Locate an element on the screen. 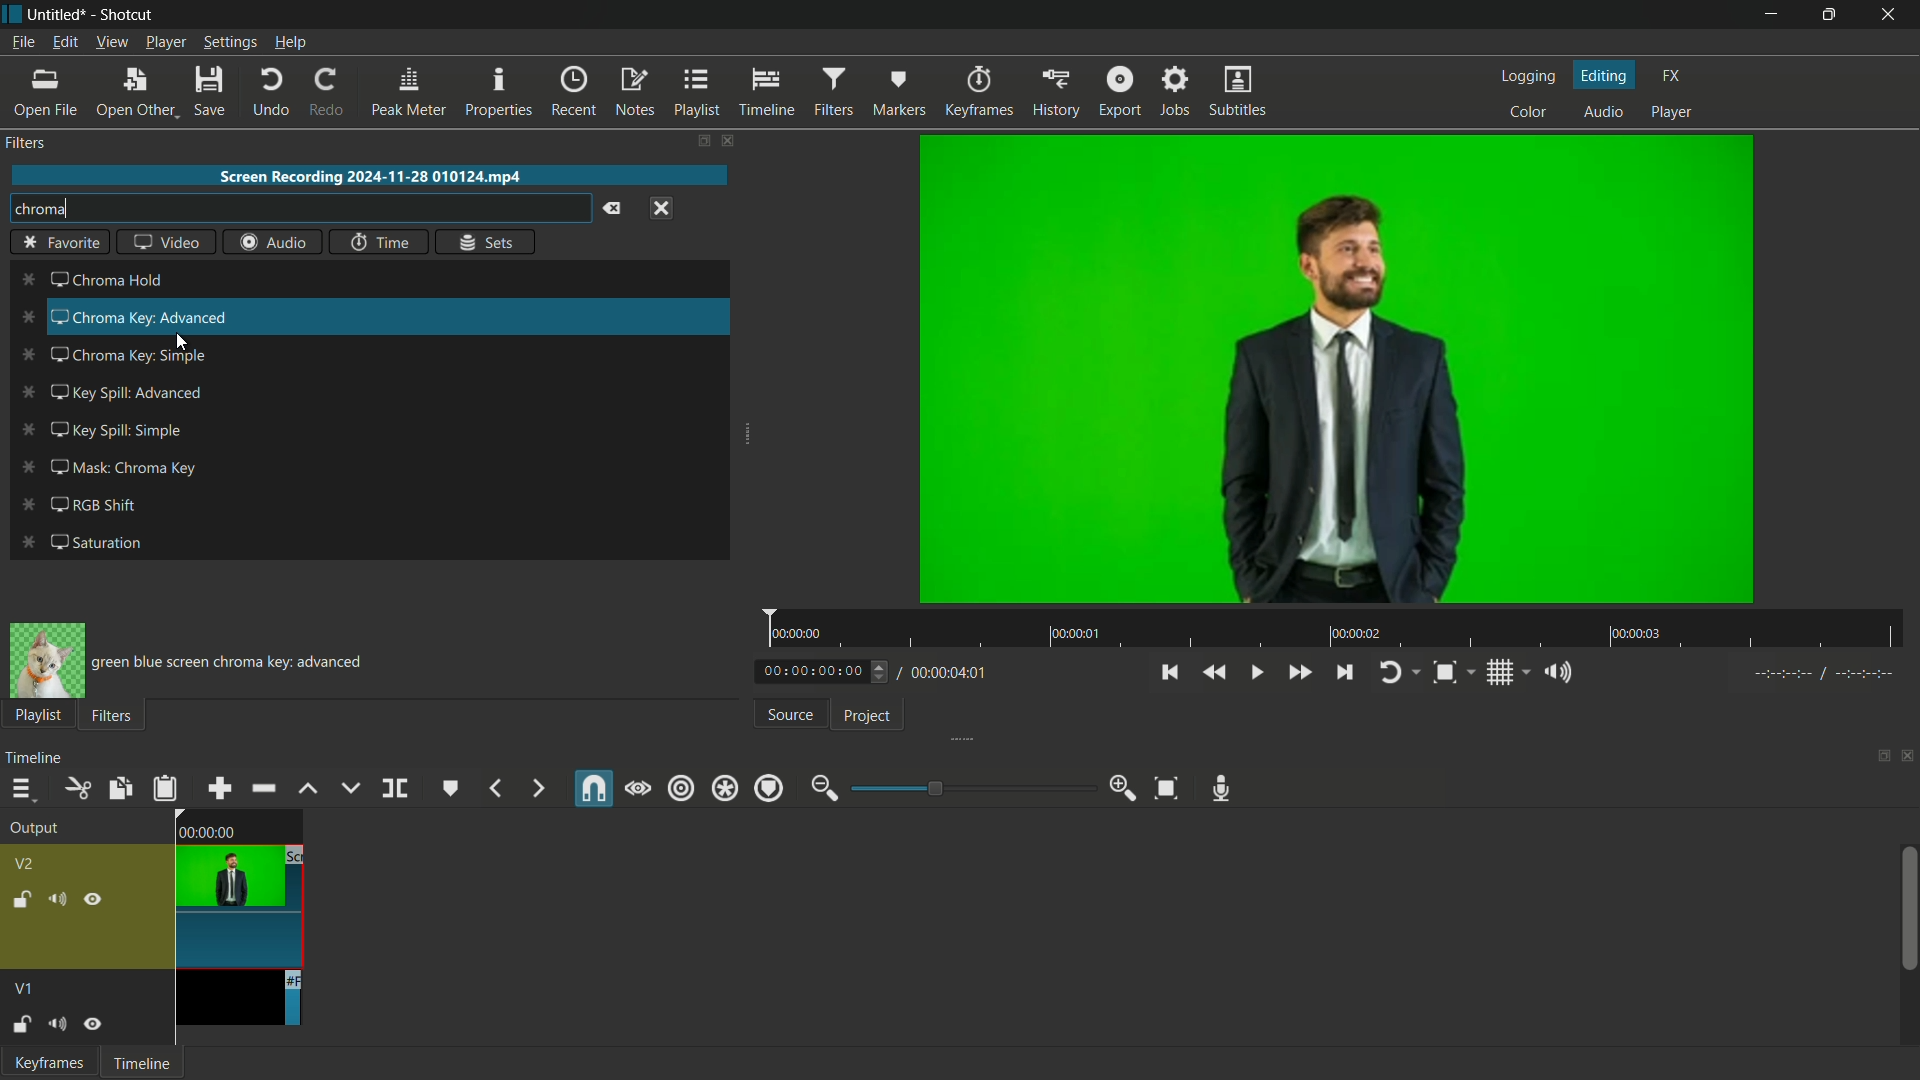  v2 is located at coordinates (29, 864).